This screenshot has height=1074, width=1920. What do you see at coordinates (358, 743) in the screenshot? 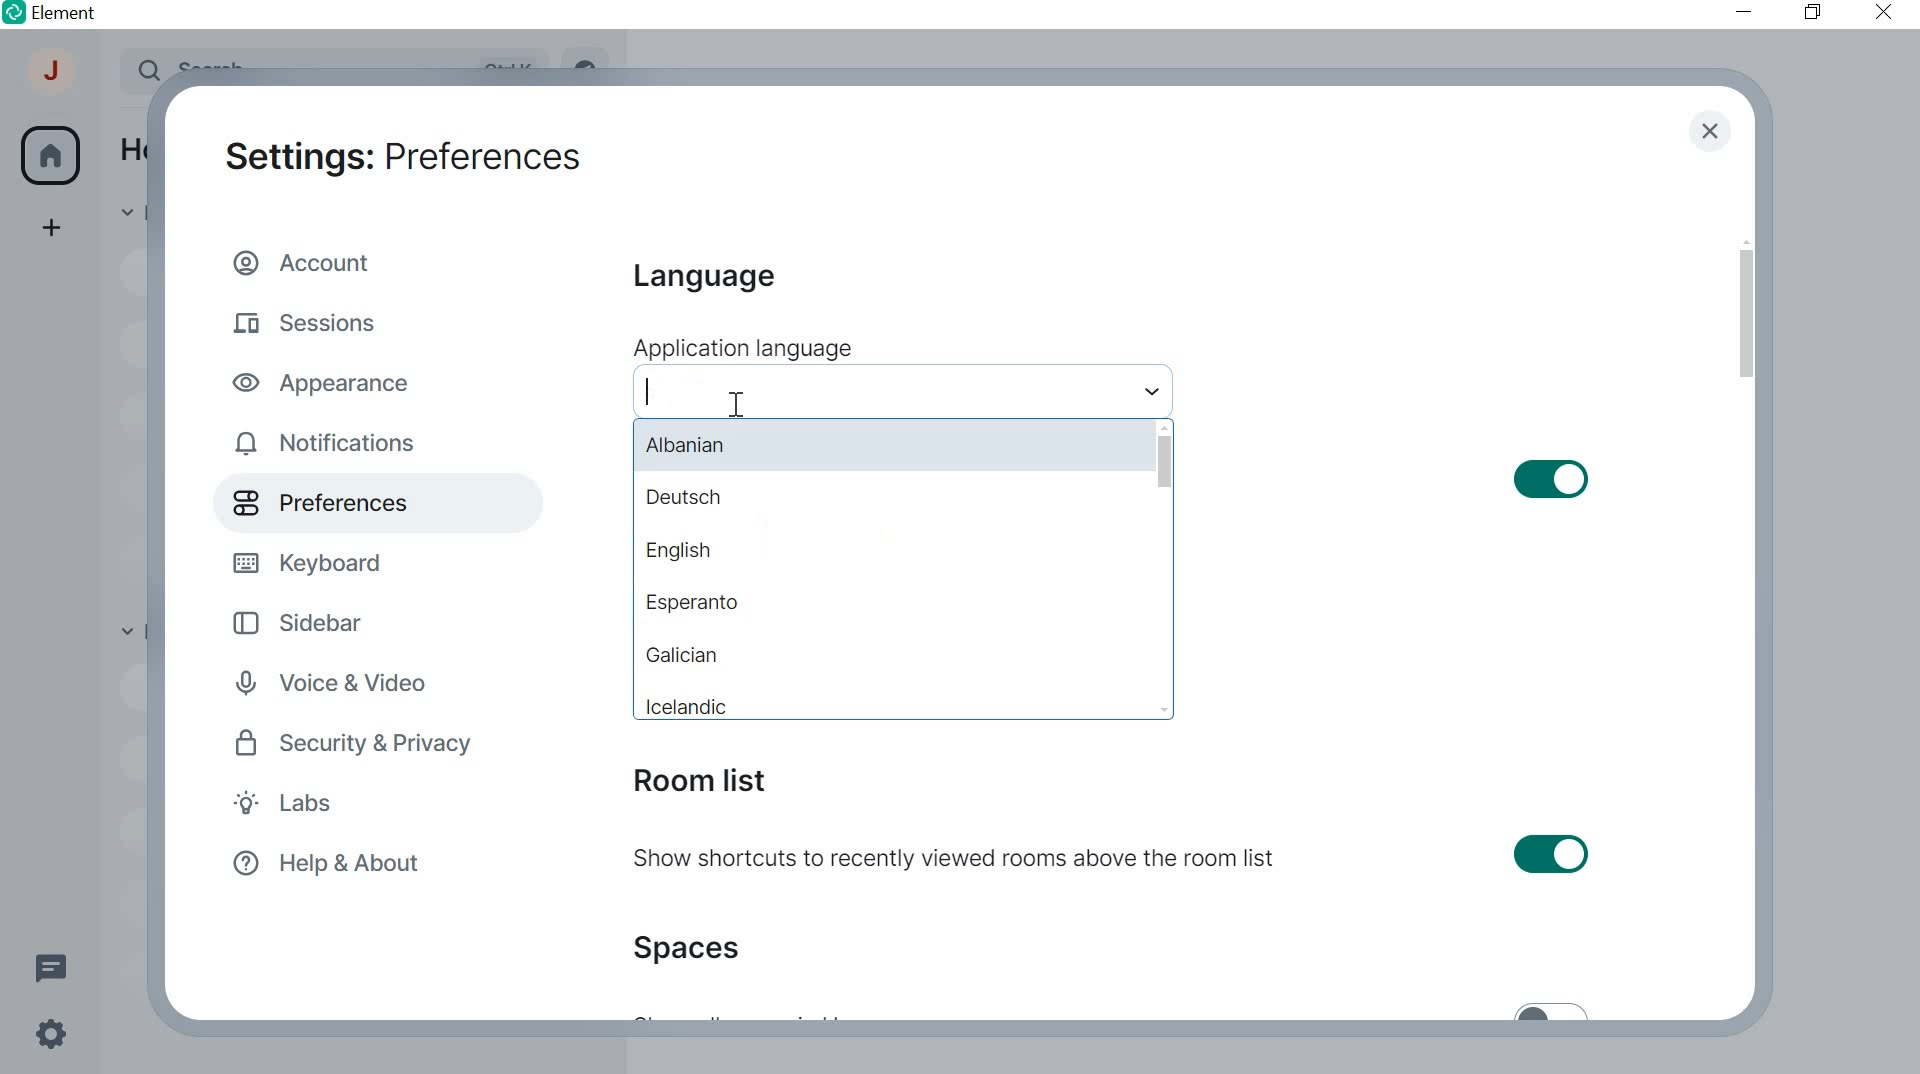
I see `SECURITY & PRIVACY` at bounding box center [358, 743].